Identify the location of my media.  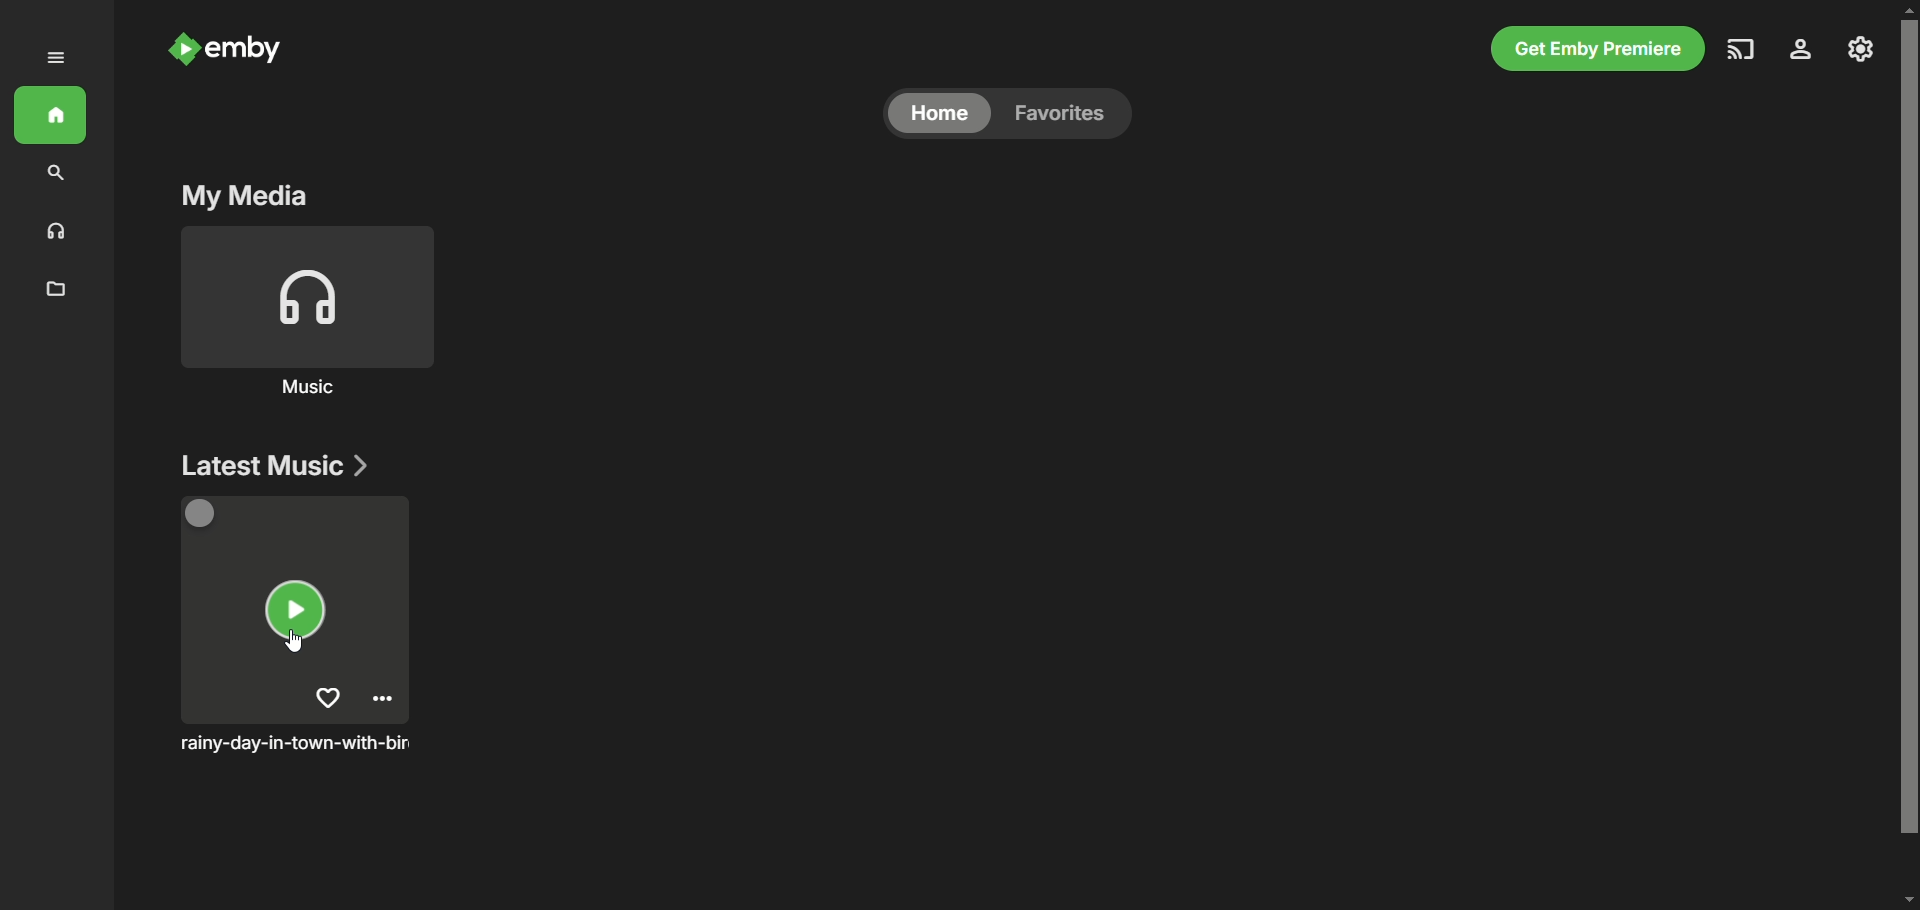
(238, 196).